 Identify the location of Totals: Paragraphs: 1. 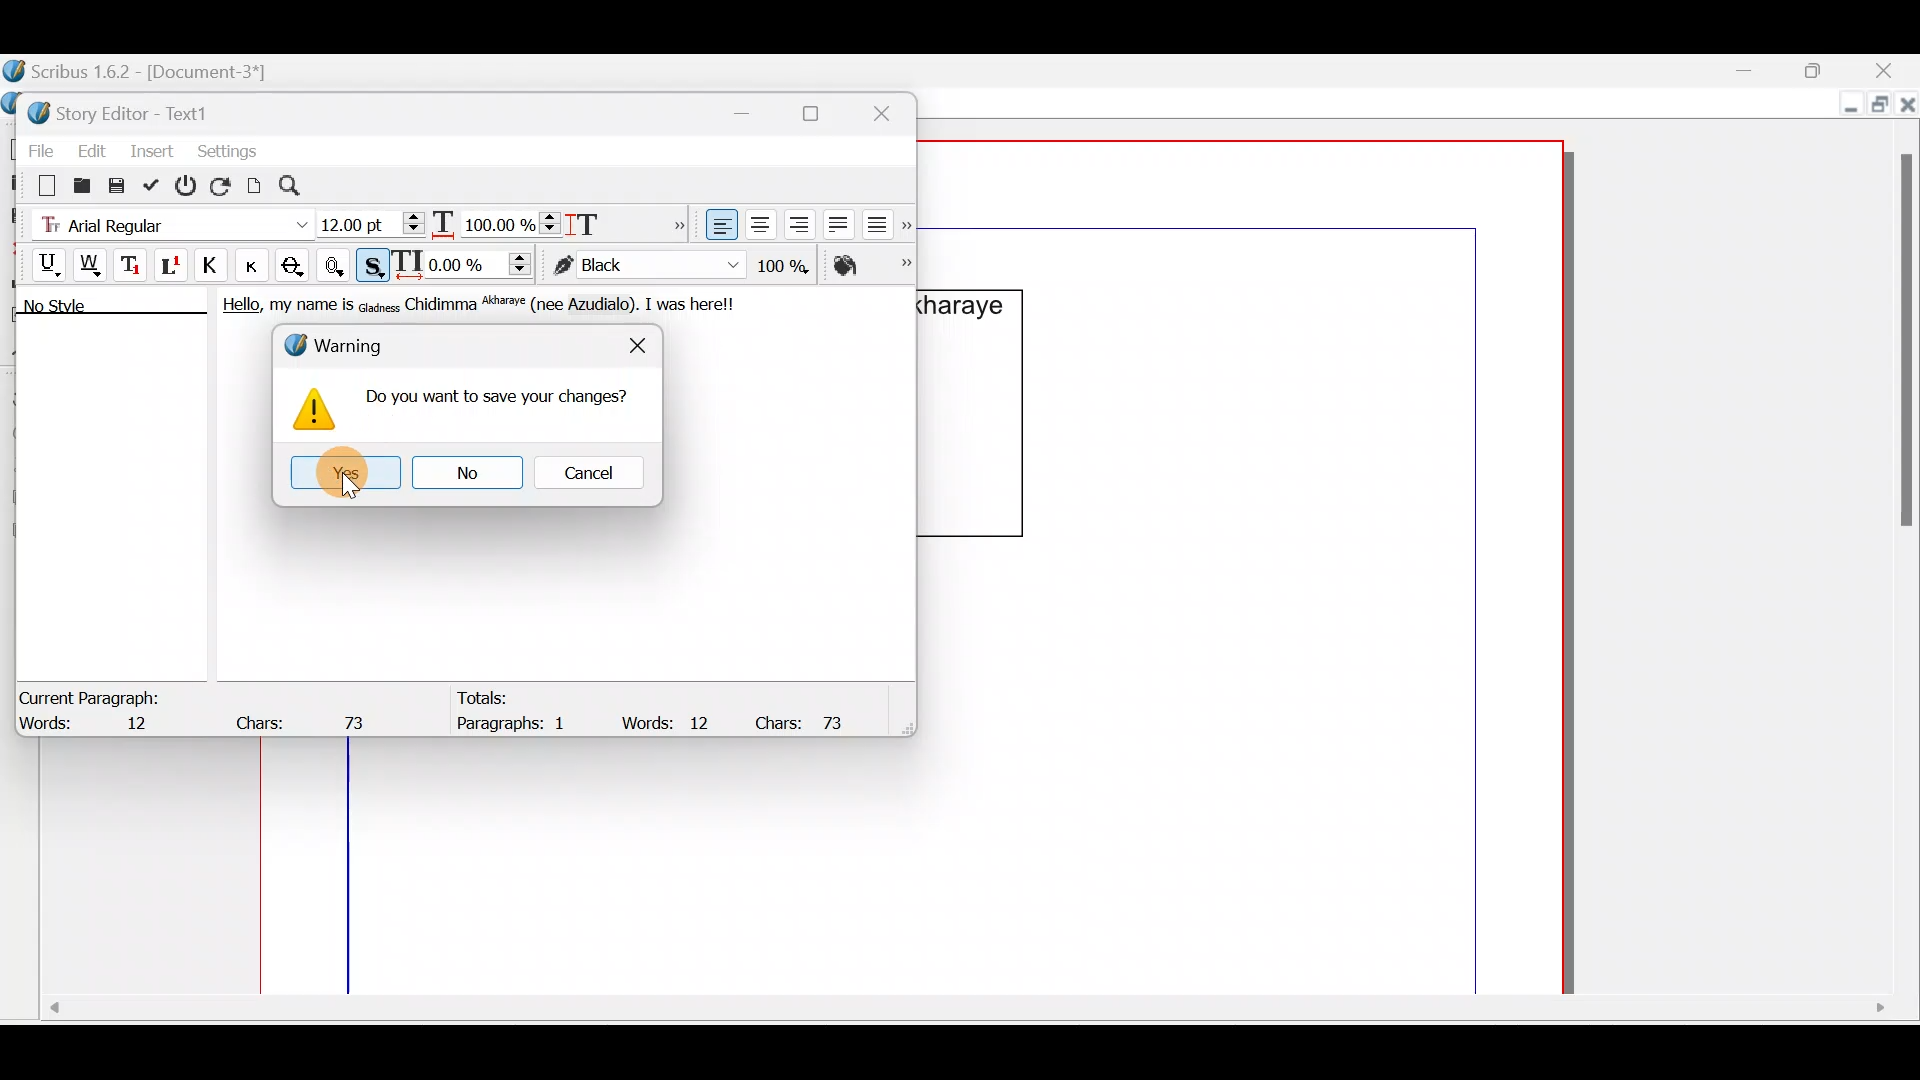
(521, 714).